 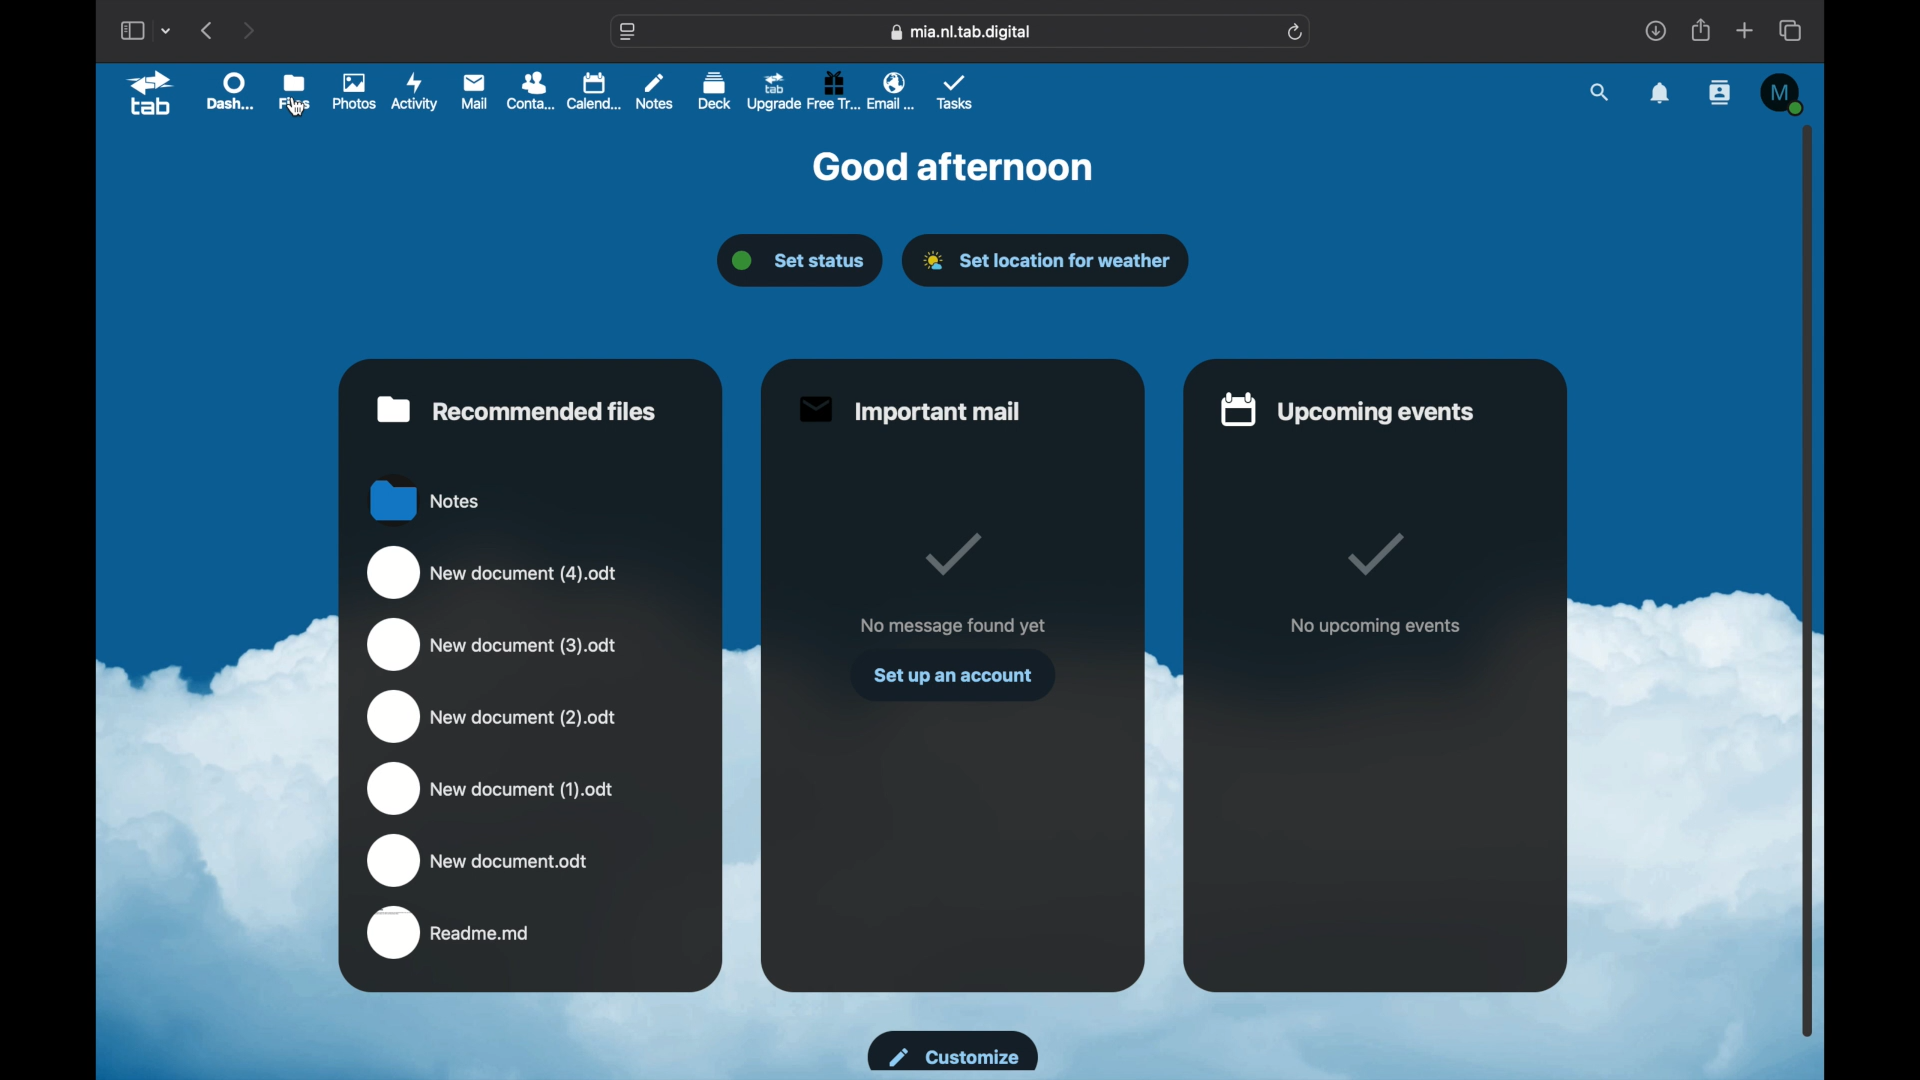 What do you see at coordinates (528, 90) in the screenshot?
I see `contacts` at bounding box center [528, 90].